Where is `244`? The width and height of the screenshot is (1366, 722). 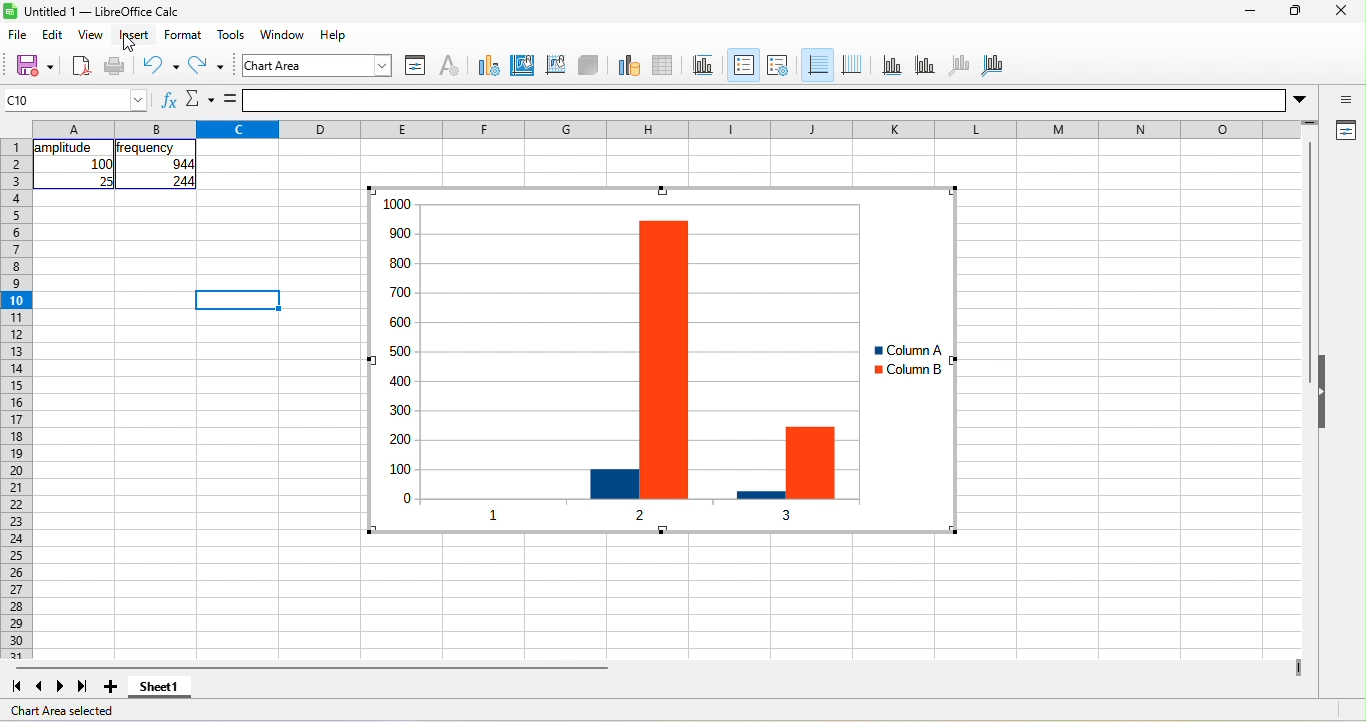
244 is located at coordinates (180, 182).